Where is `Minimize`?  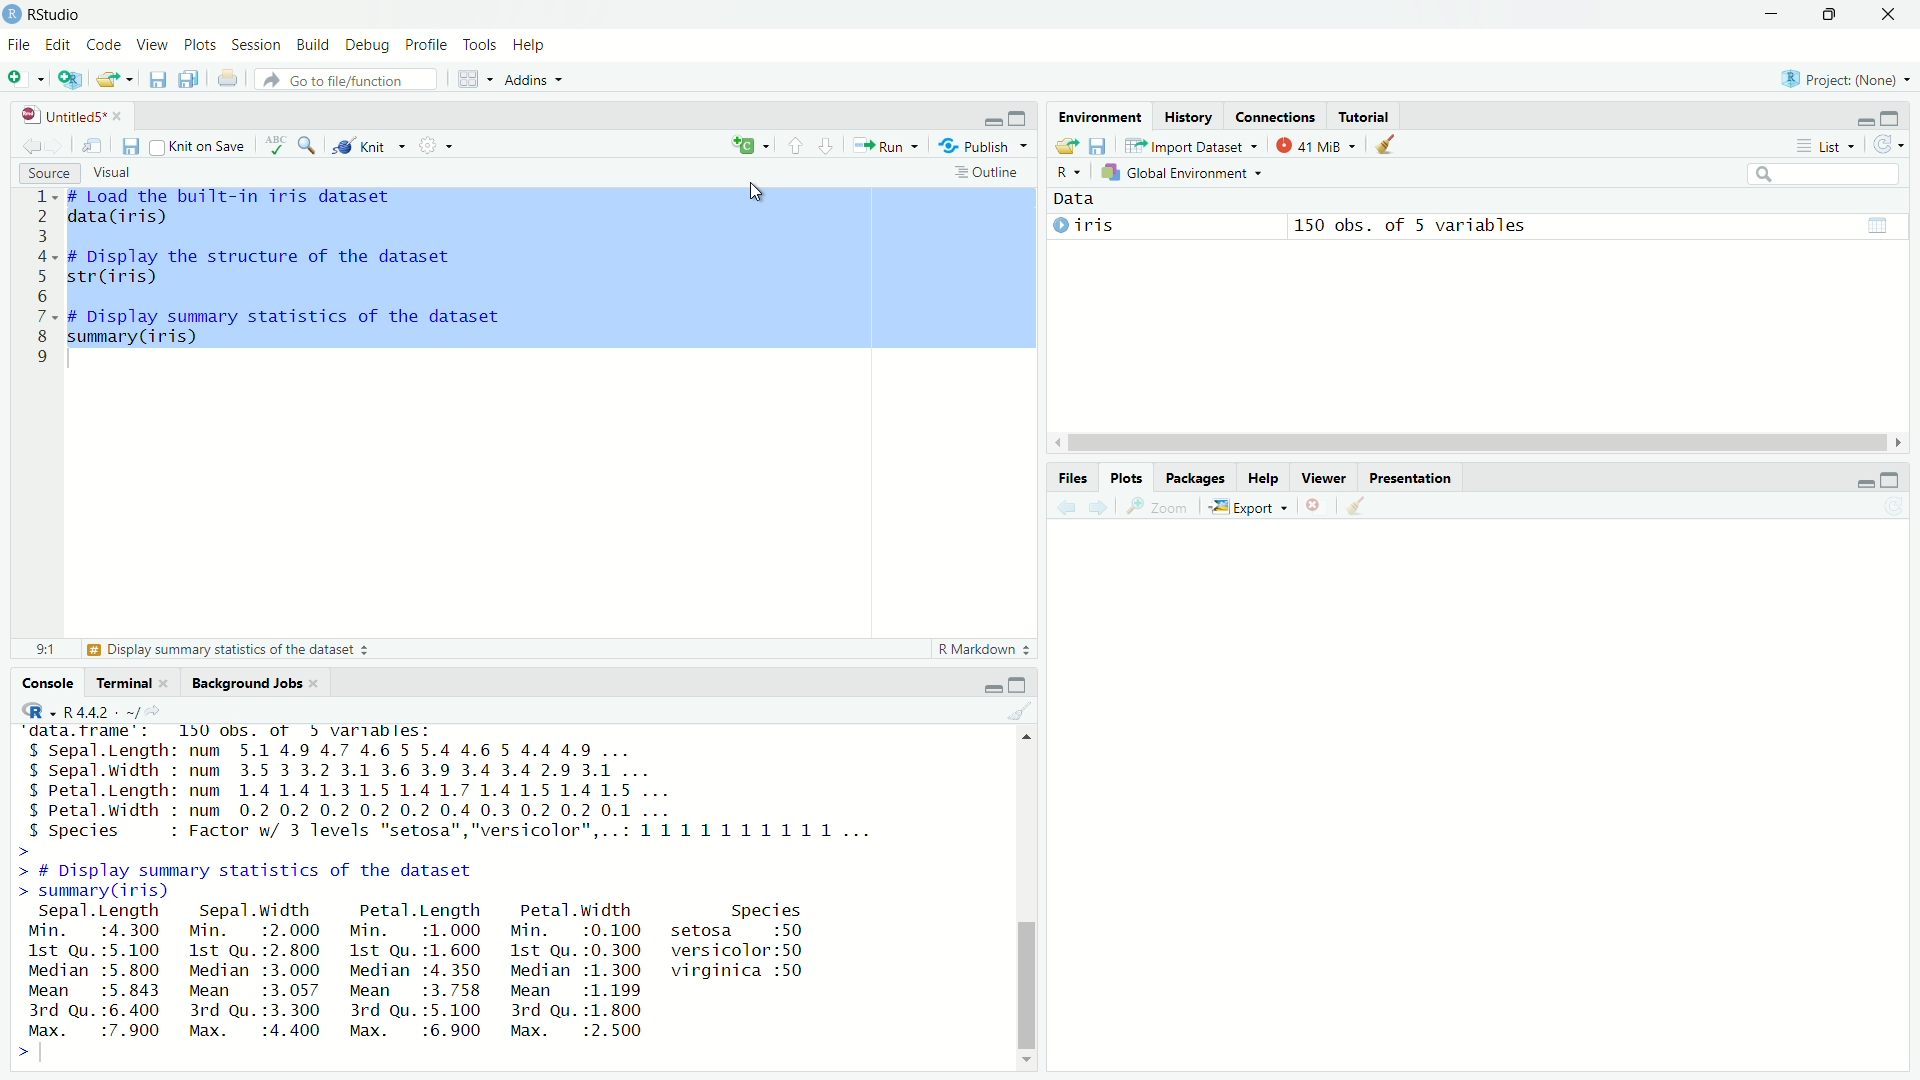
Minimize is located at coordinates (1773, 14).